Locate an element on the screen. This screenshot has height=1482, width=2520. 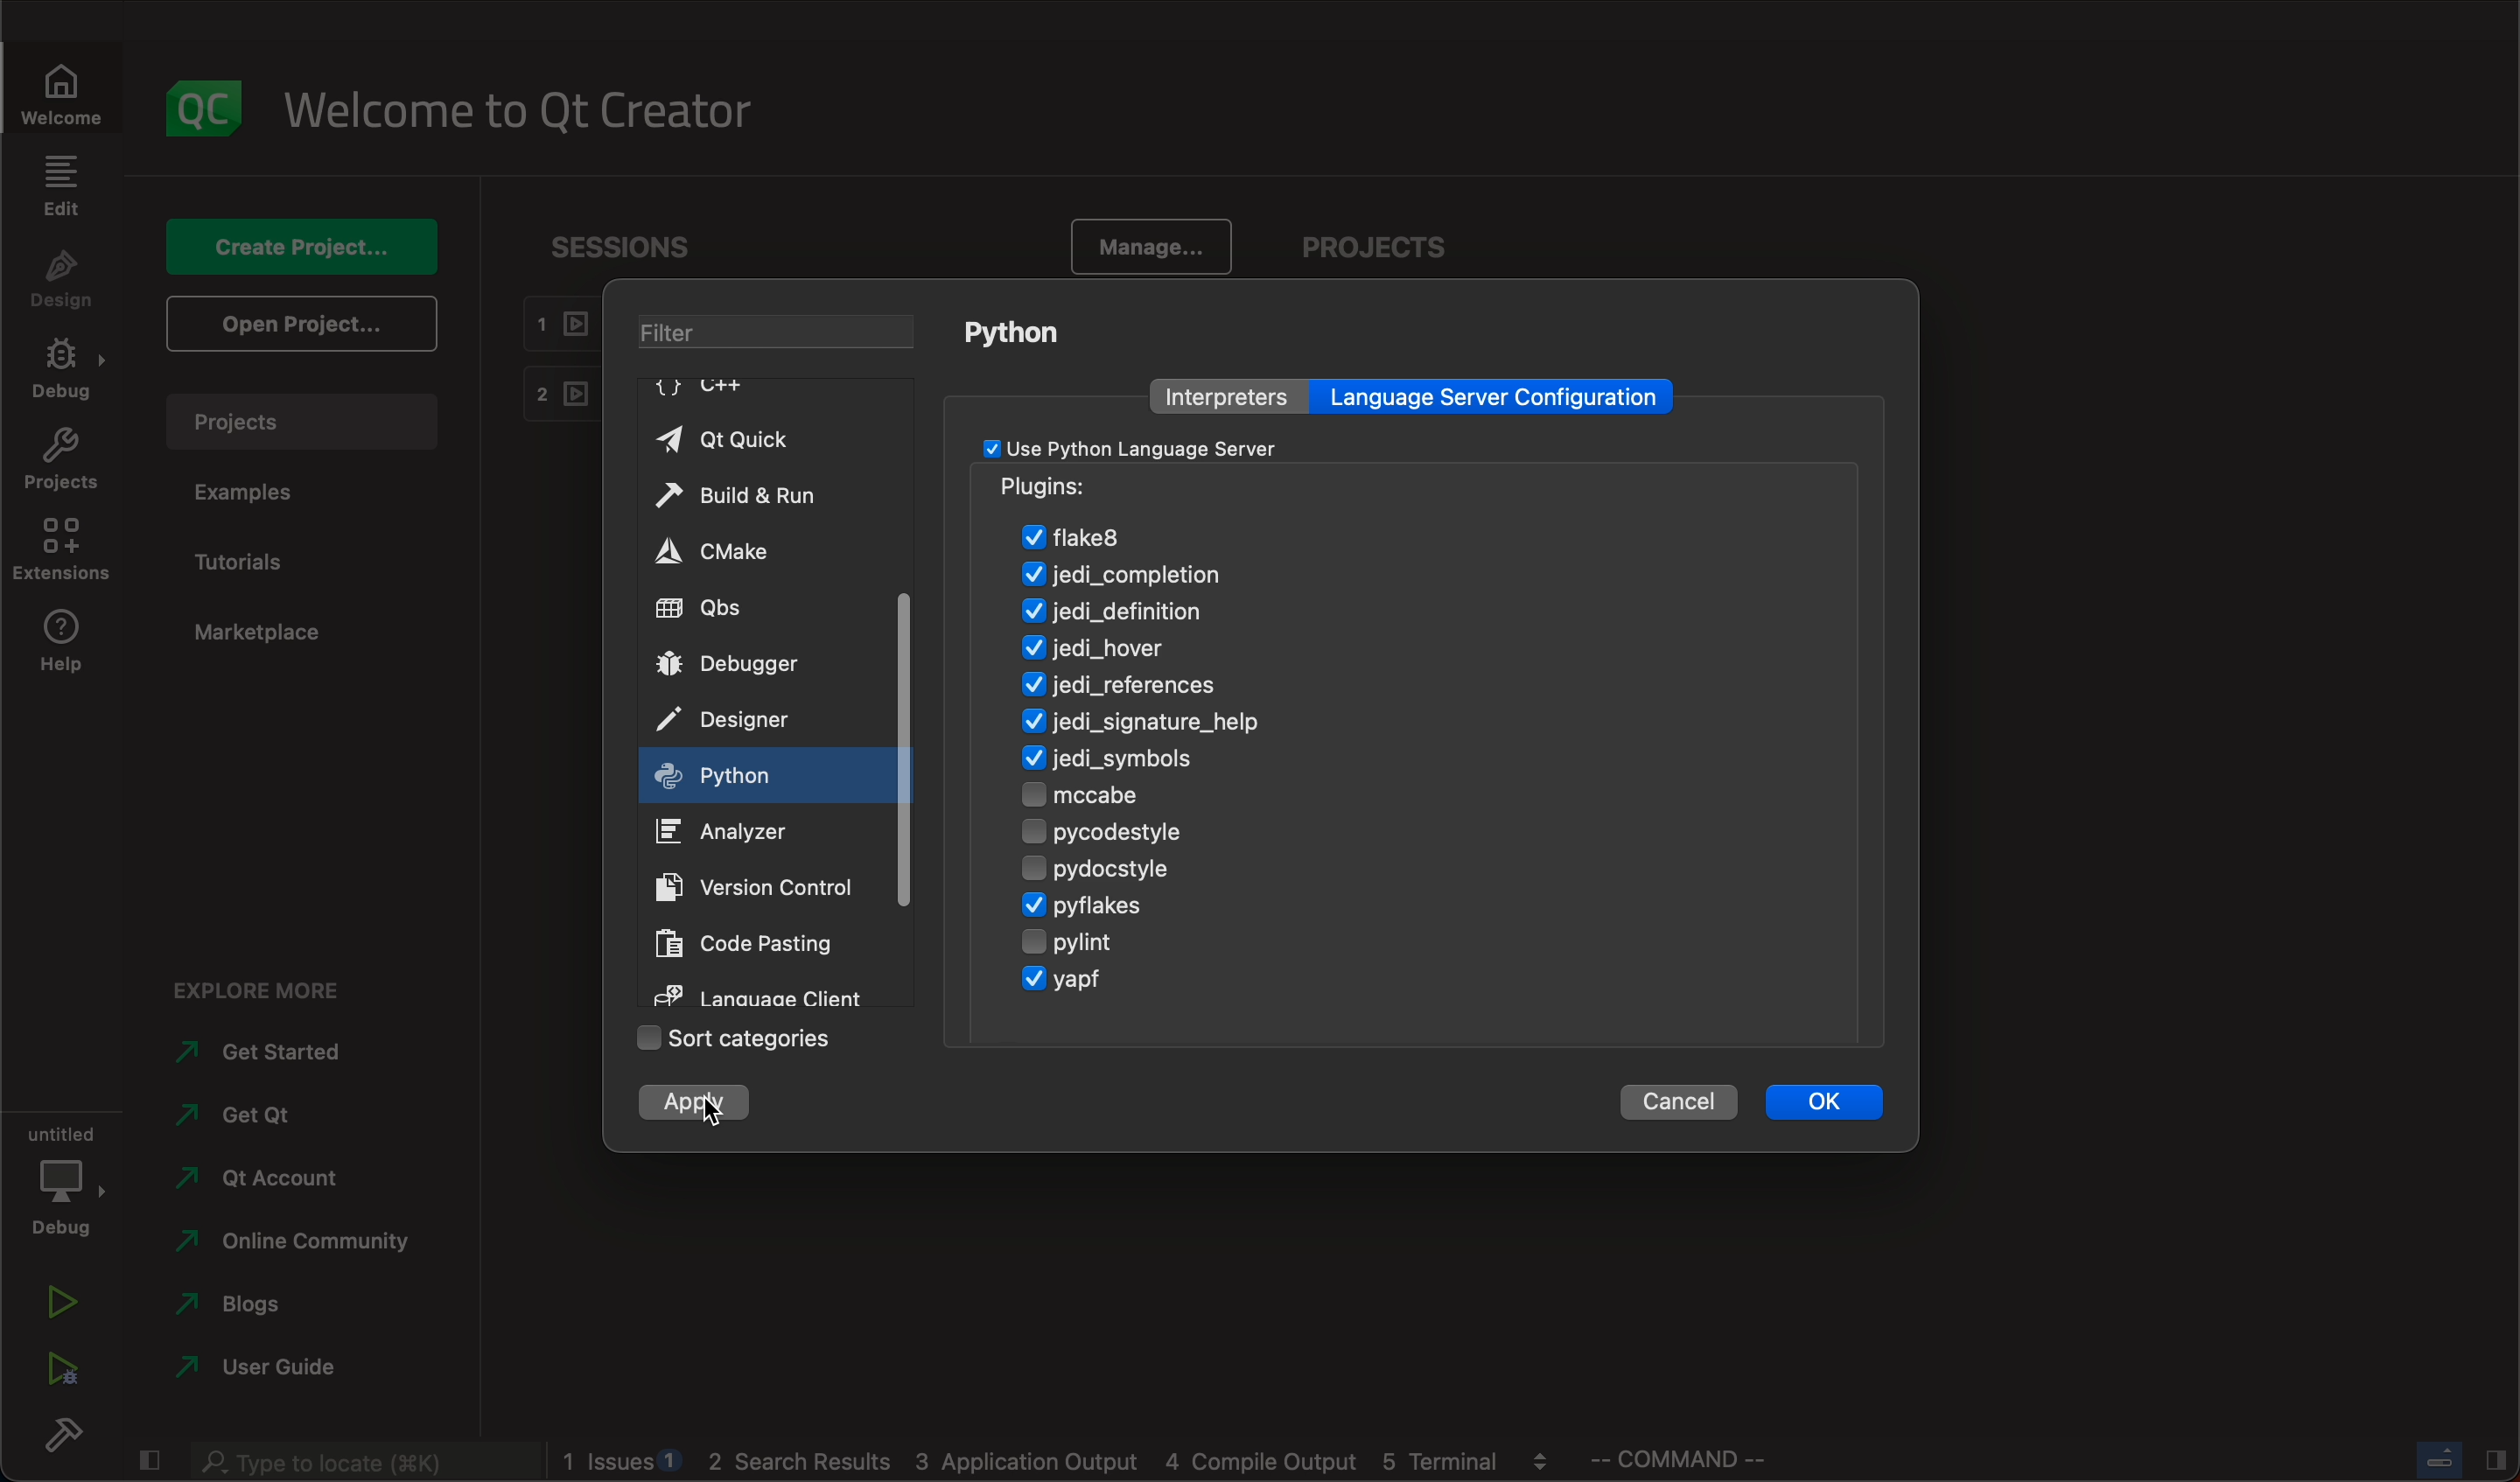
pycodestyle is located at coordinates (1106, 833).